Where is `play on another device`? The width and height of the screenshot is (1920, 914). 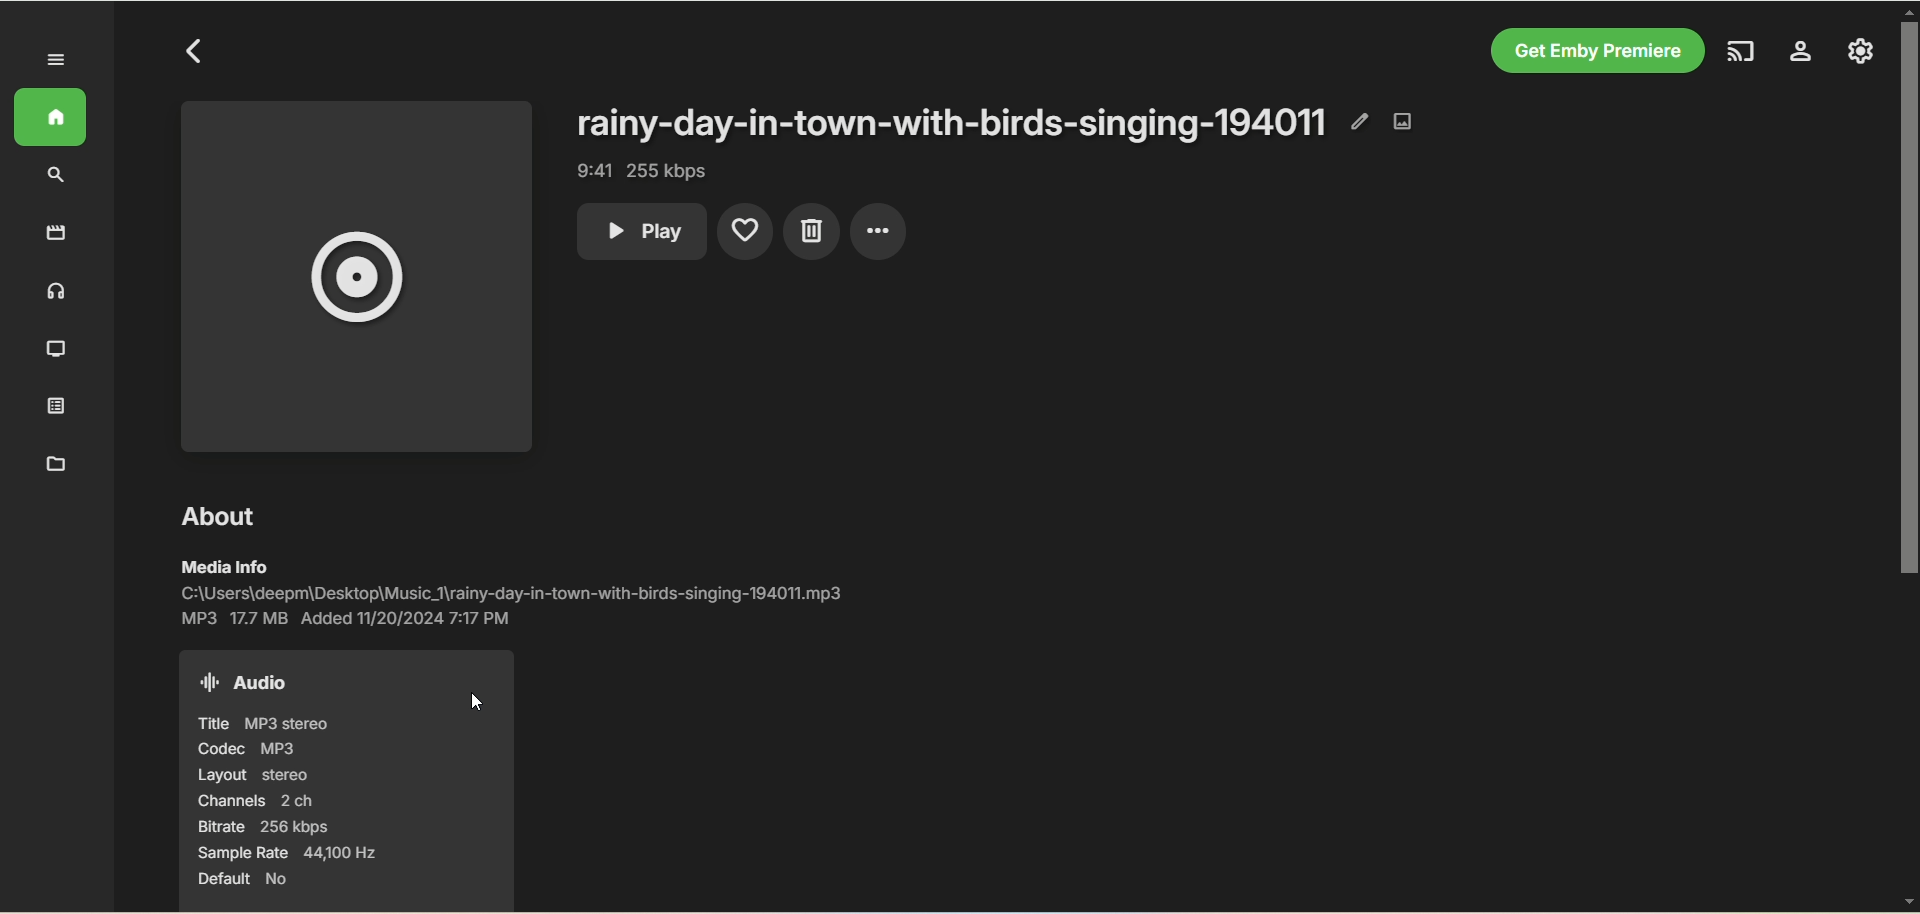 play on another device is located at coordinates (1744, 50).